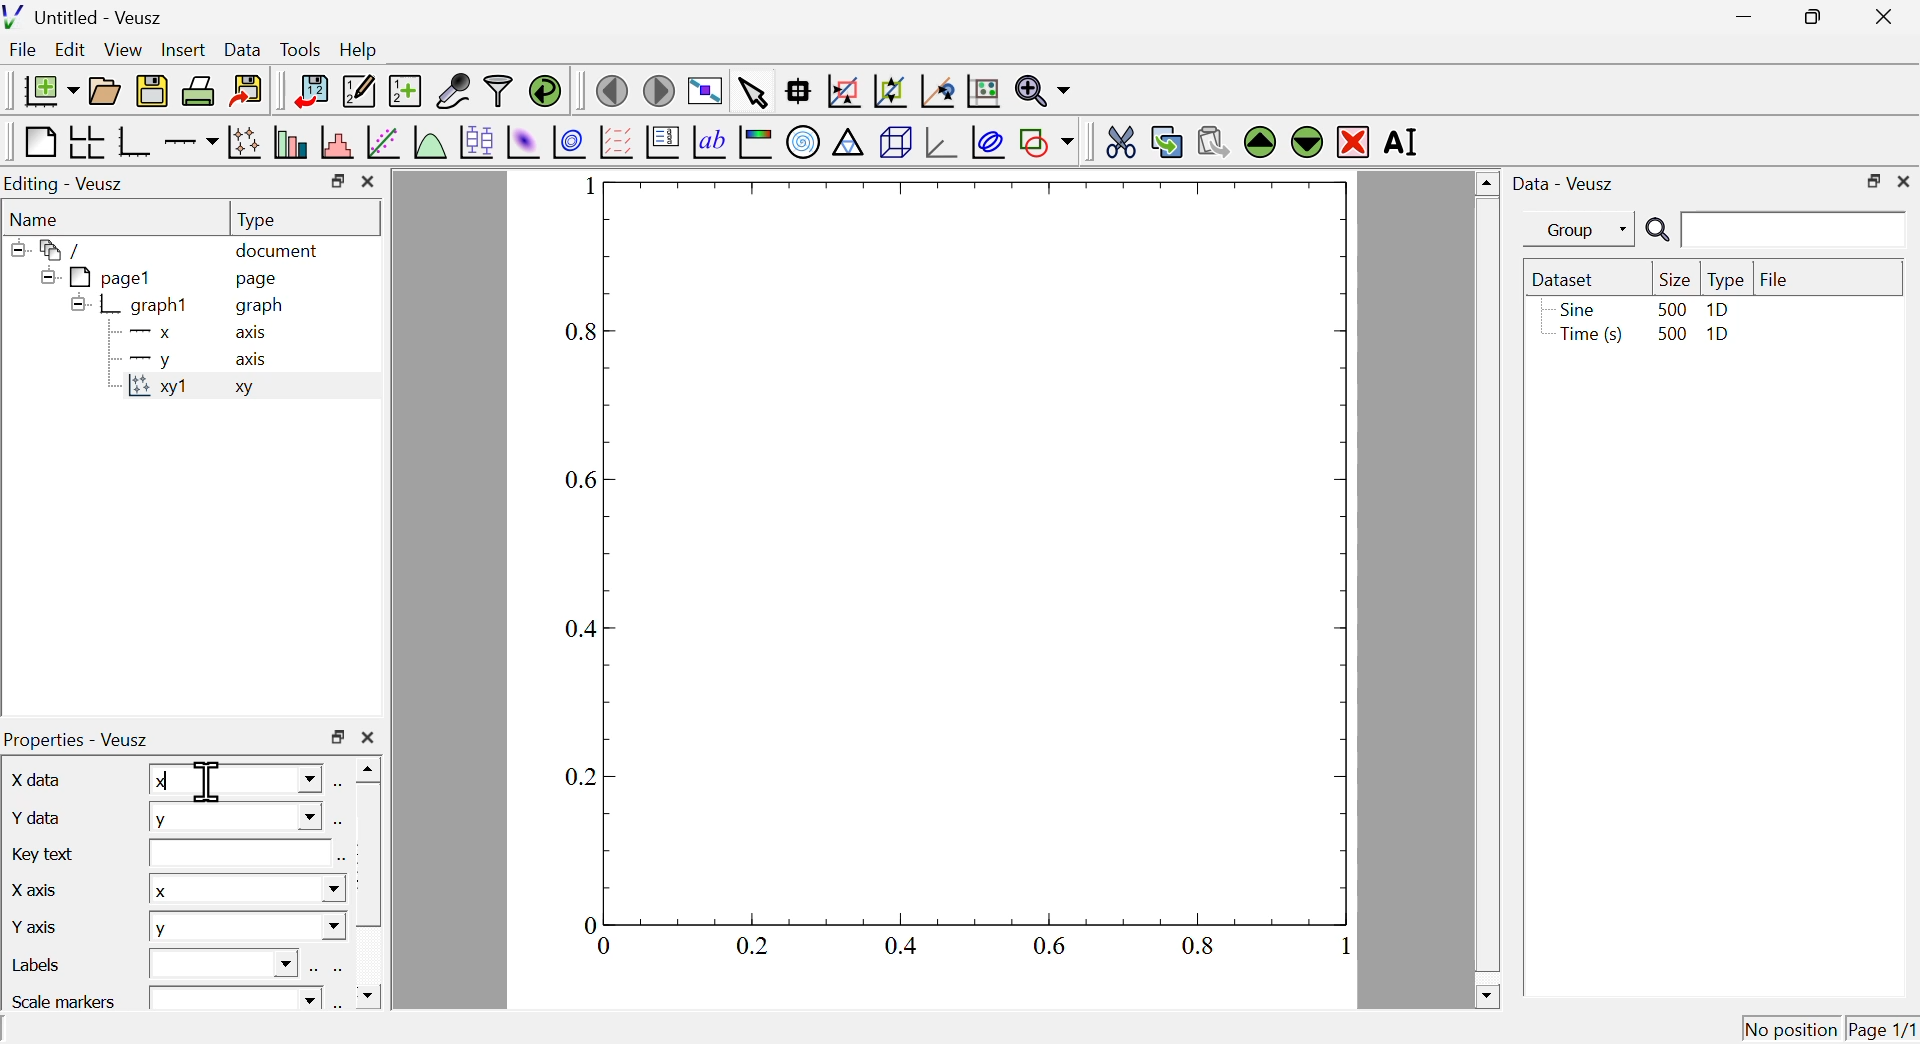 Image resolution: width=1920 pixels, height=1044 pixels. Describe the element at coordinates (805, 143) in the screenshot. I see `polar graph` at that location.